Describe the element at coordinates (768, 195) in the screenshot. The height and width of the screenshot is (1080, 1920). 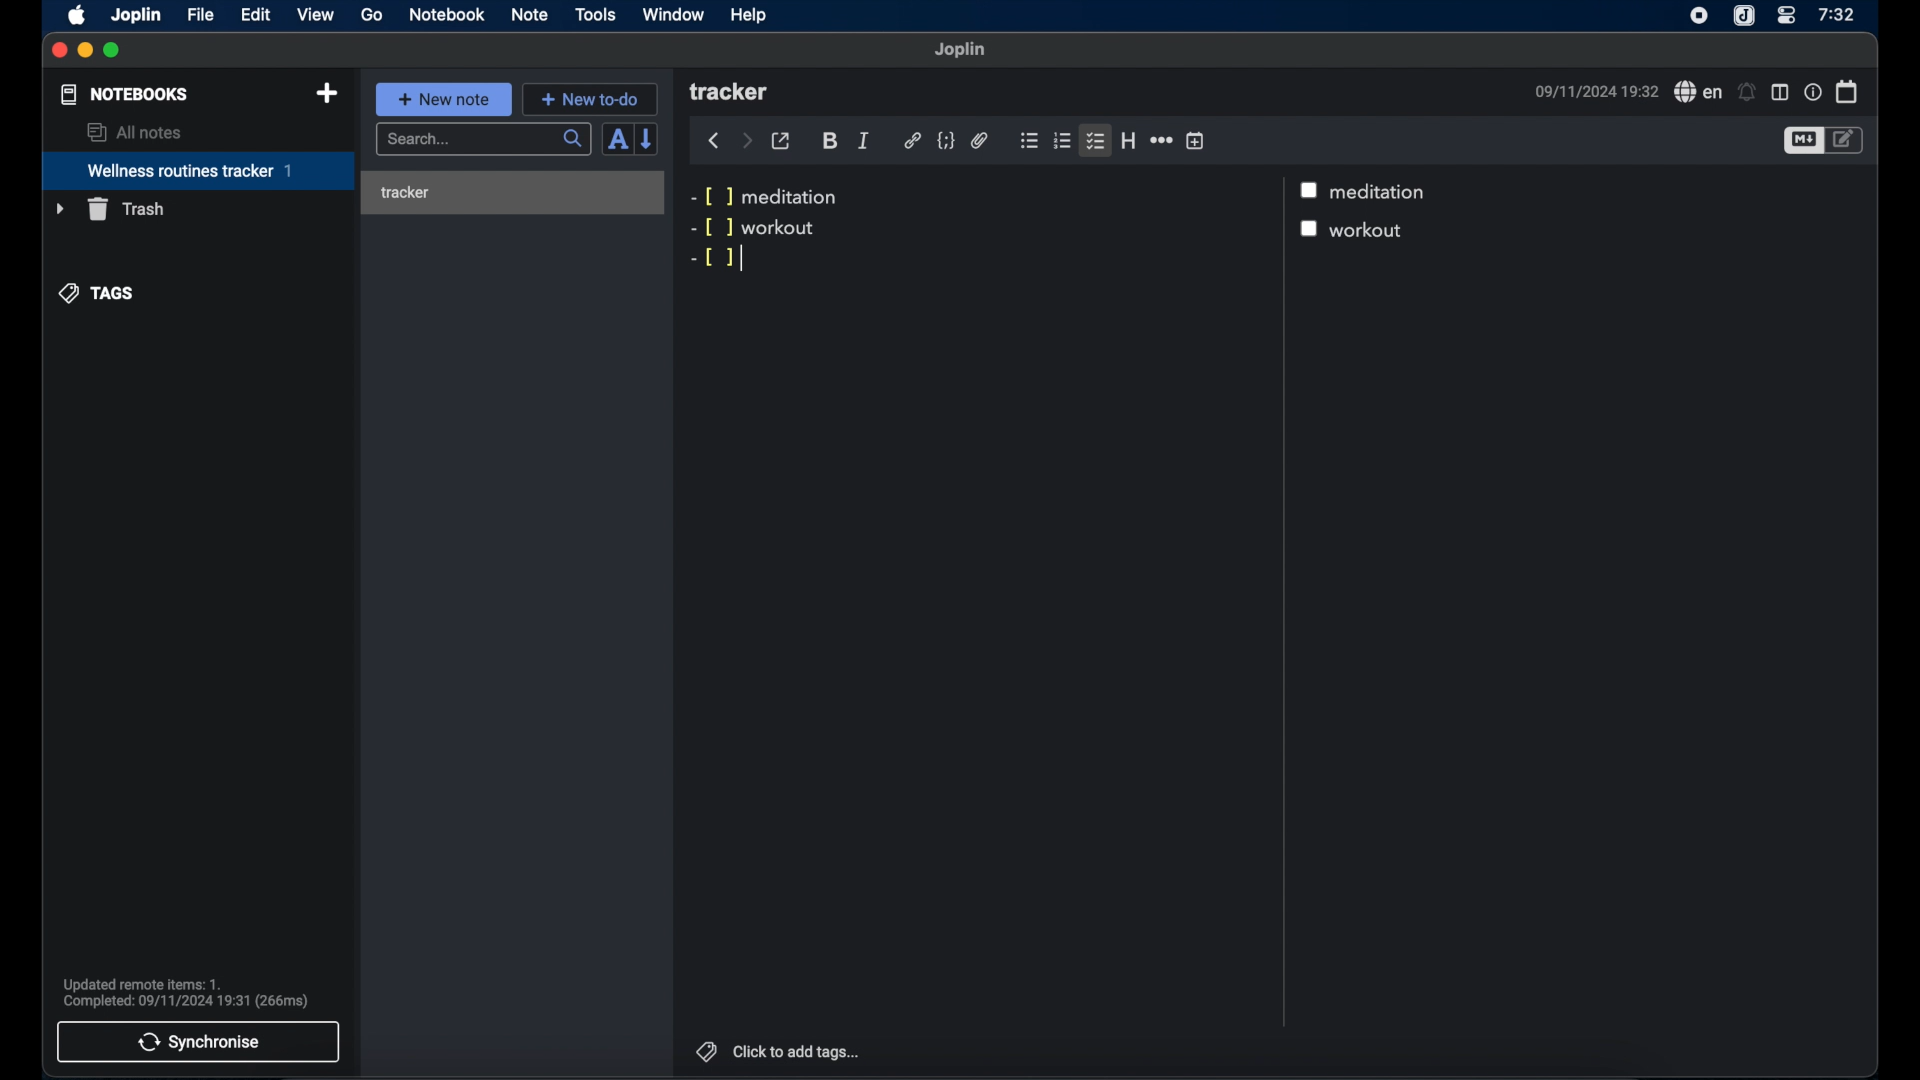
I see `-[ ] meditation` at that location.